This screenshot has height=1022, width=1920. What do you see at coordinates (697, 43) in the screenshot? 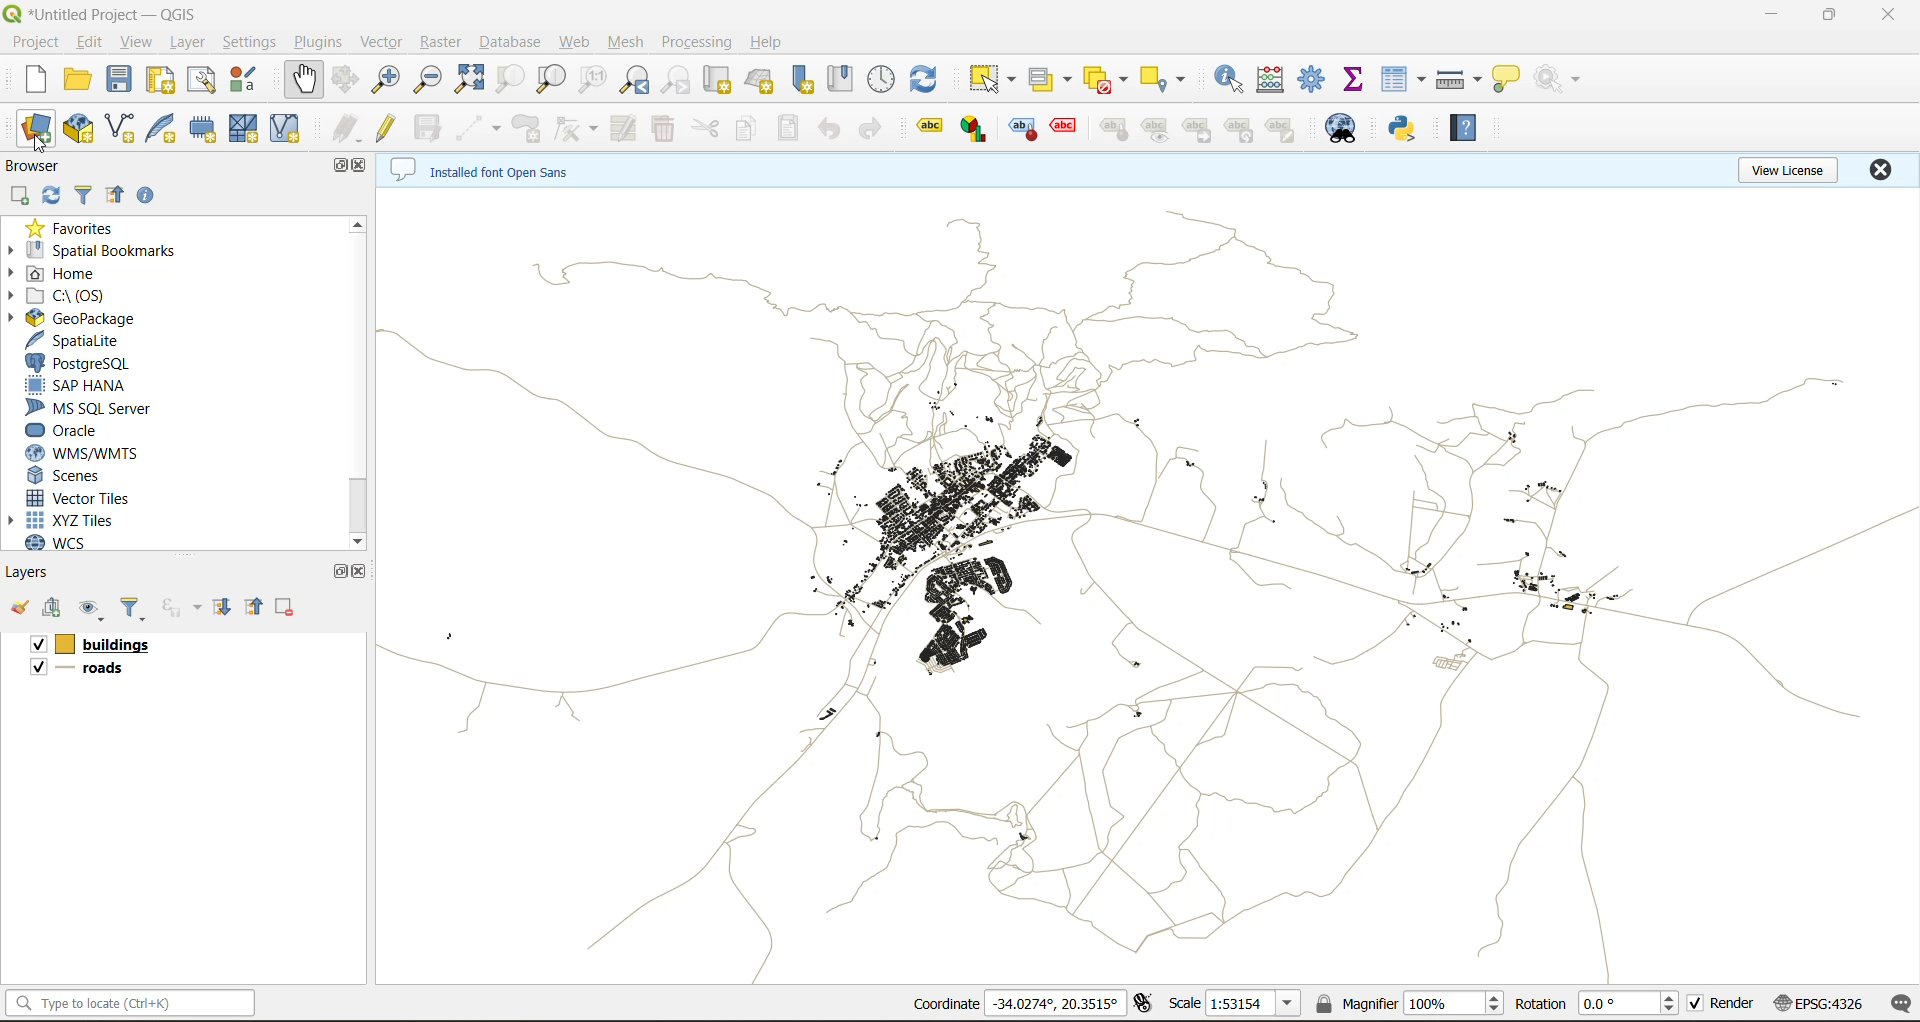
I see `processing` at bounding box center [697, 43].